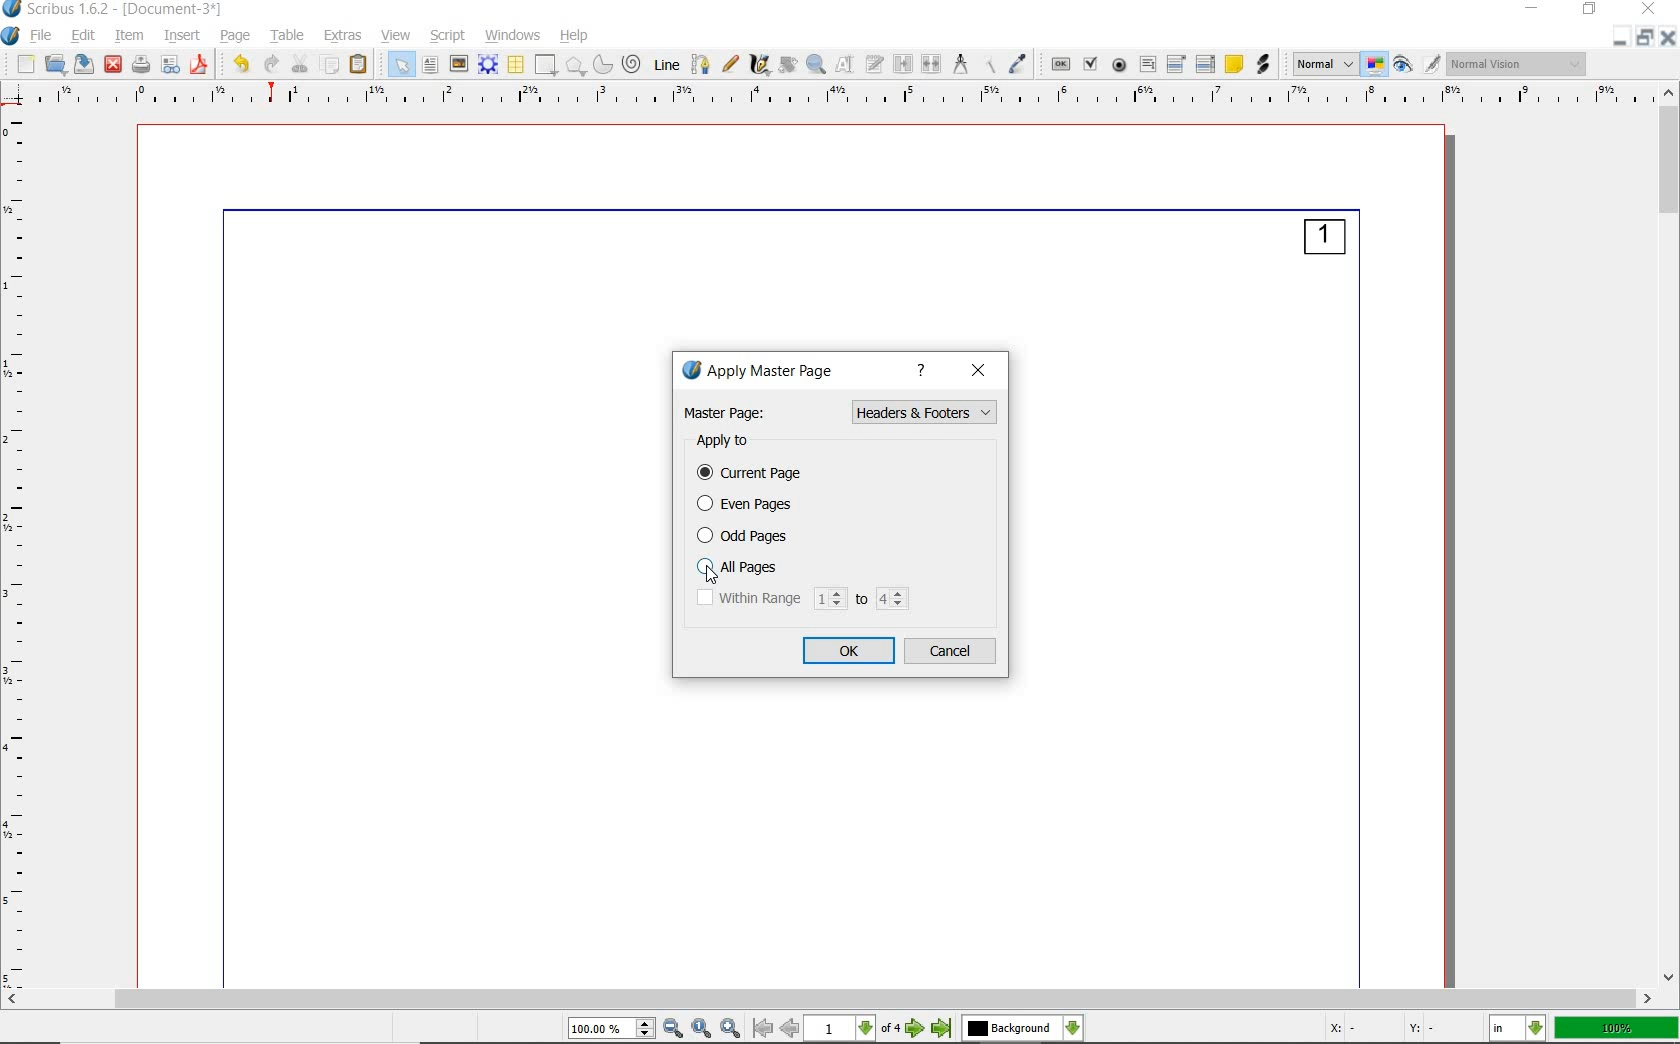 This screenshot has height=1044, width=1680. Describe the element at coordinates (1648, 10) in the screenshot. I see `close` at that location.